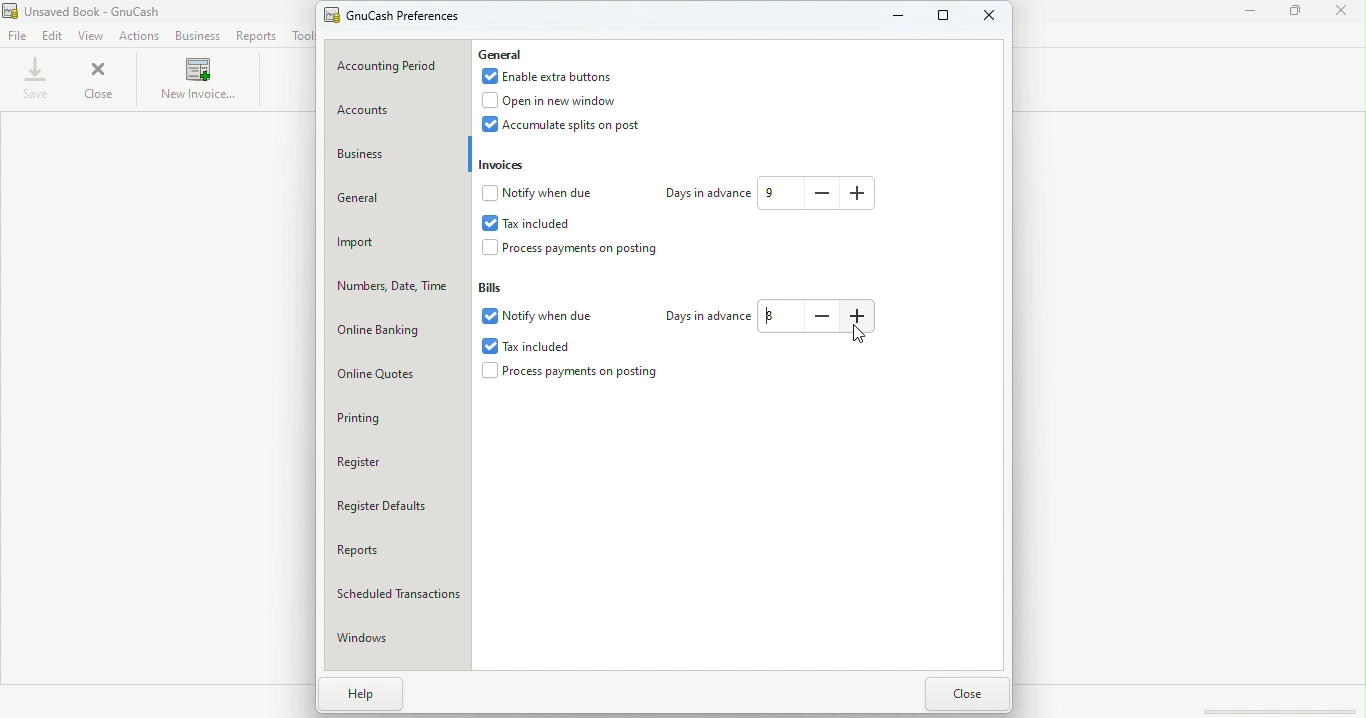 Image resolution: width=1366 pixels, height=718 pixels. Describe the element at coordinates (195, 81) in the screenshot. I see `New invoice` at that location.